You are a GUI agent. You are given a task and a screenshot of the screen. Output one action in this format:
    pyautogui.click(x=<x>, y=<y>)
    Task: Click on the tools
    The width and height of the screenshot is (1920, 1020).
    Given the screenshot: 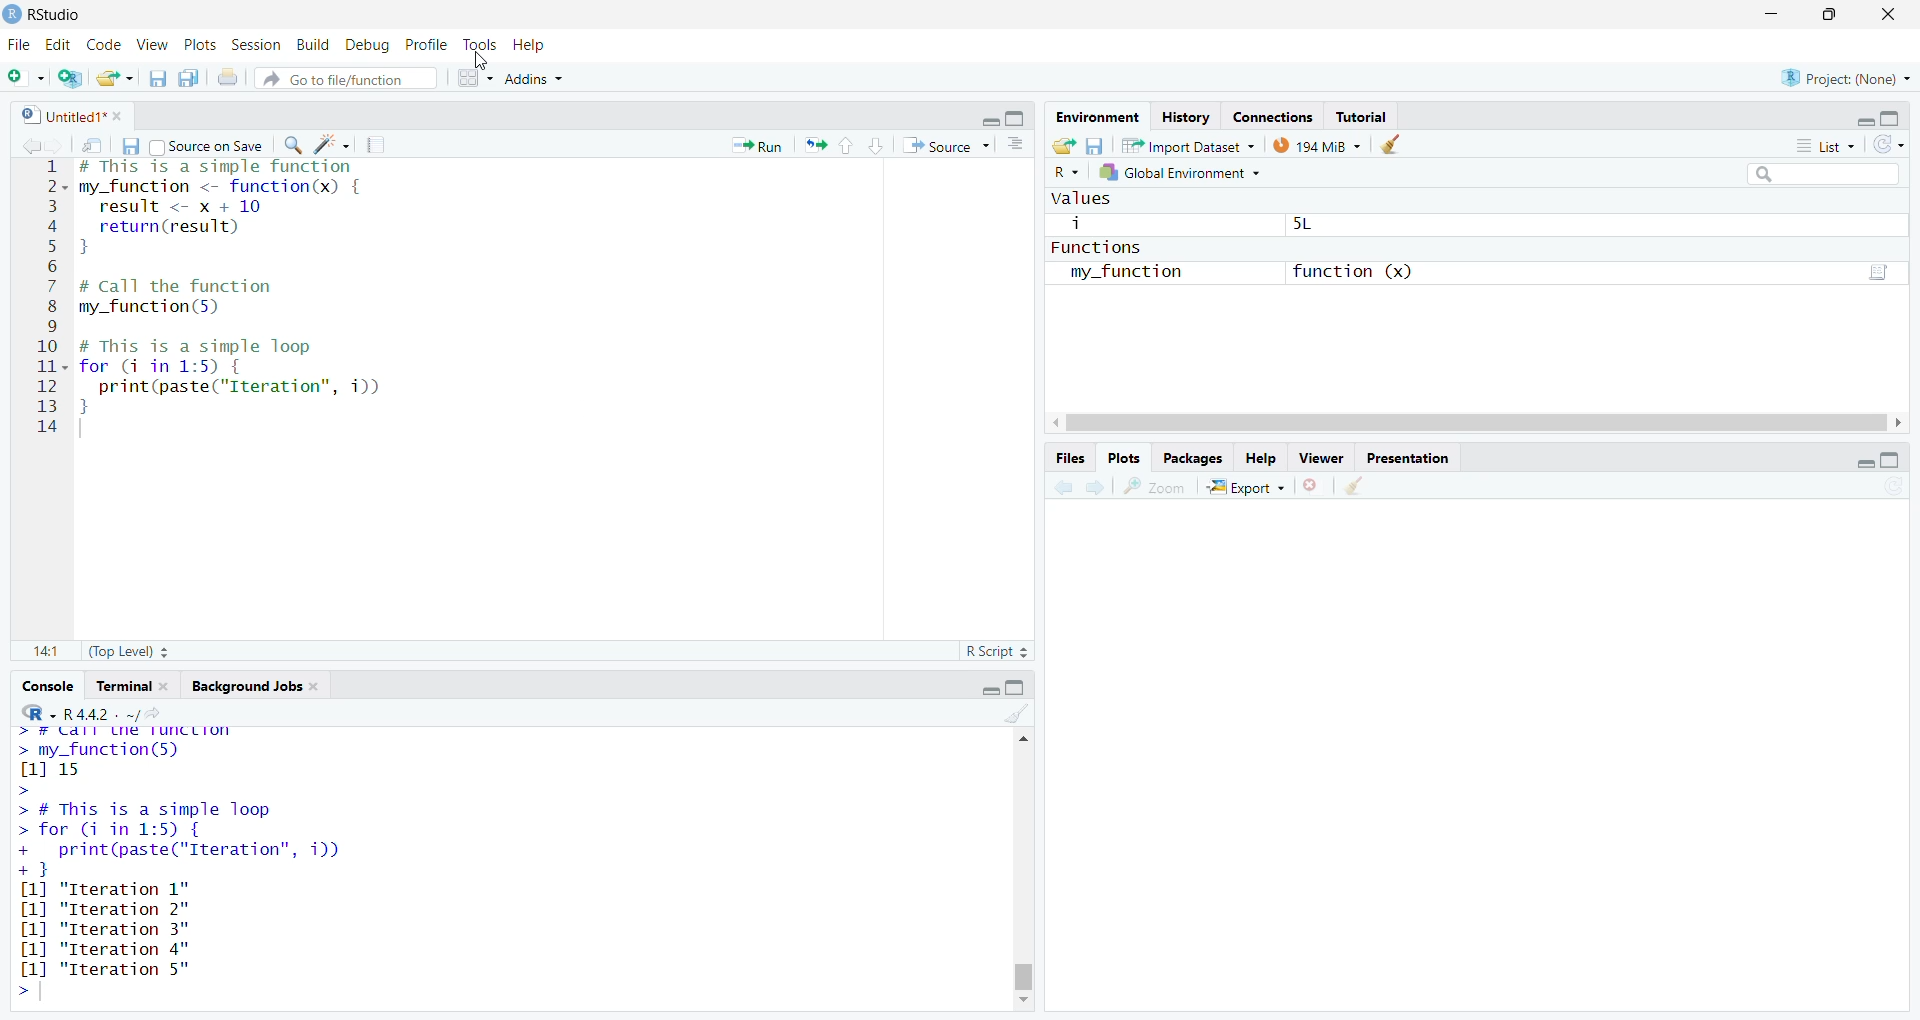 What is the action you would take?
    pyautogui.click(x=483, y=44)
    